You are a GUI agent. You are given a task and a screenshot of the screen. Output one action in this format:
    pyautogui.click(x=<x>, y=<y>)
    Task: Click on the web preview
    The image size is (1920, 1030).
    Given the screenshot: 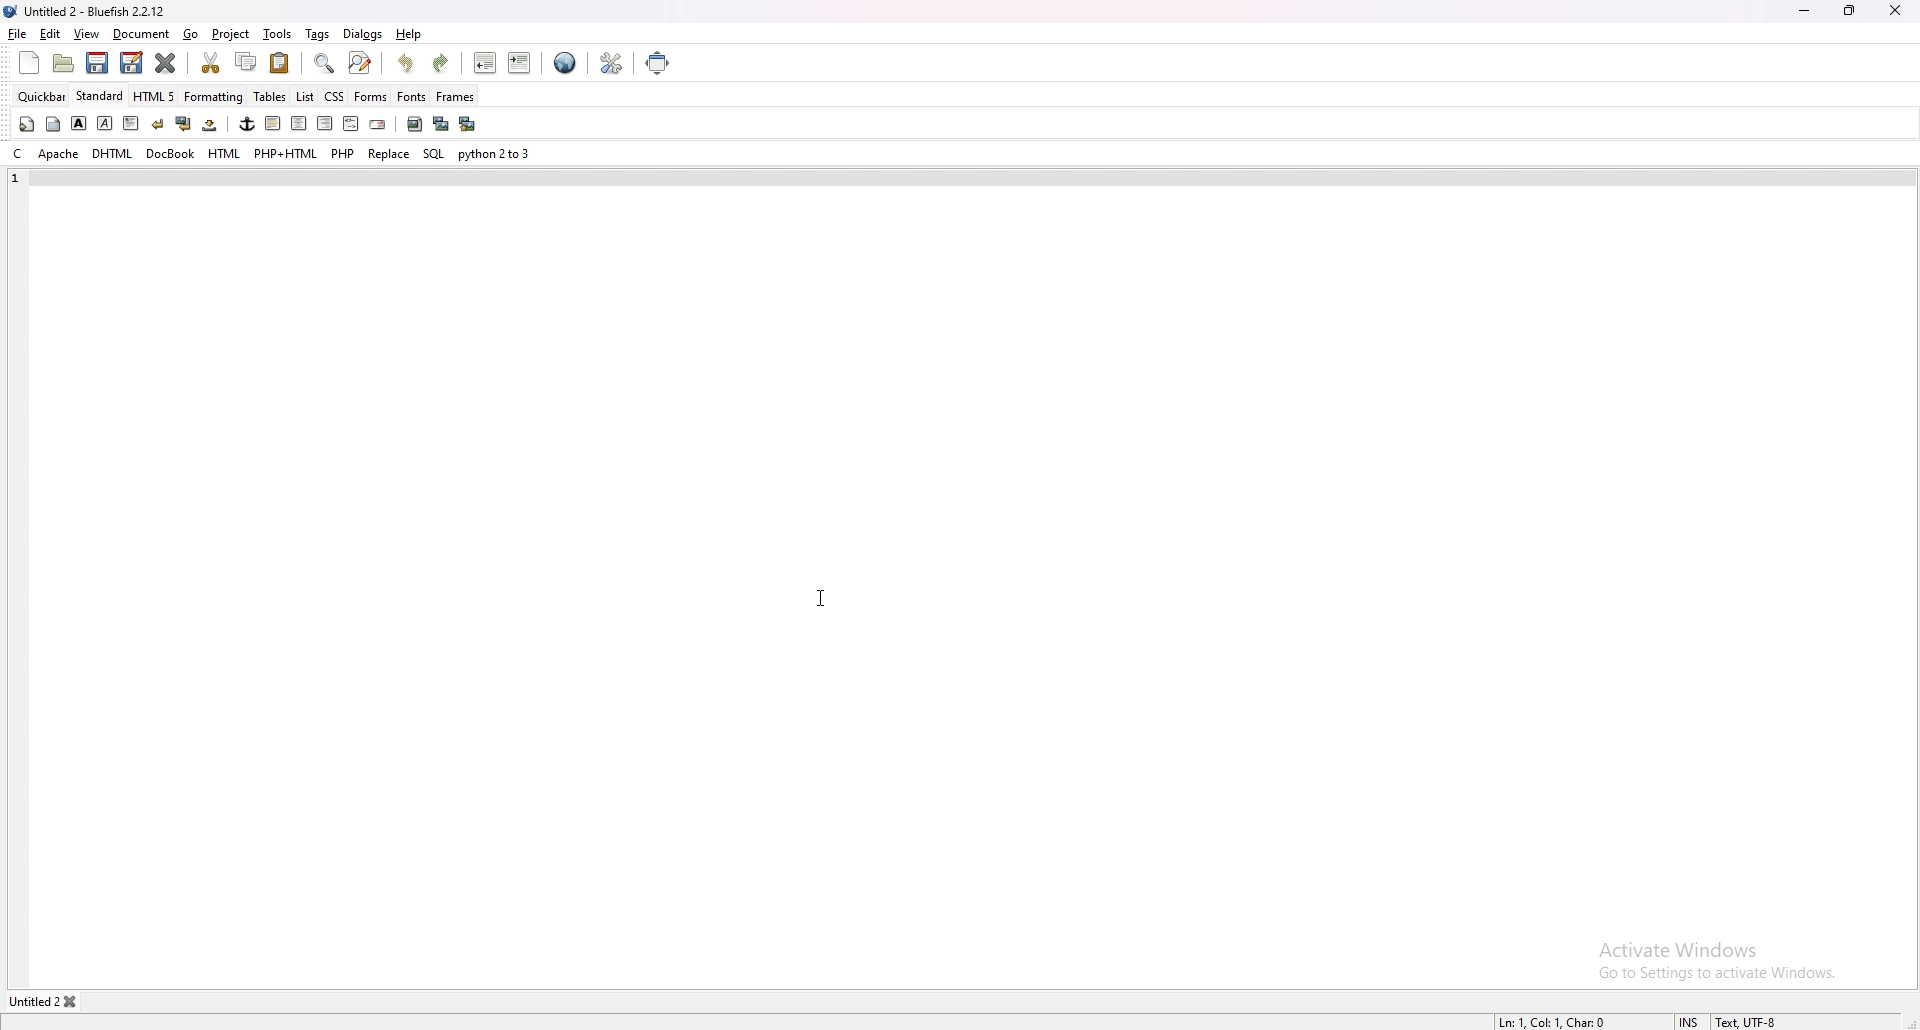 What is the action you would take?
    pyautogui.click(x=565, y=63)
    